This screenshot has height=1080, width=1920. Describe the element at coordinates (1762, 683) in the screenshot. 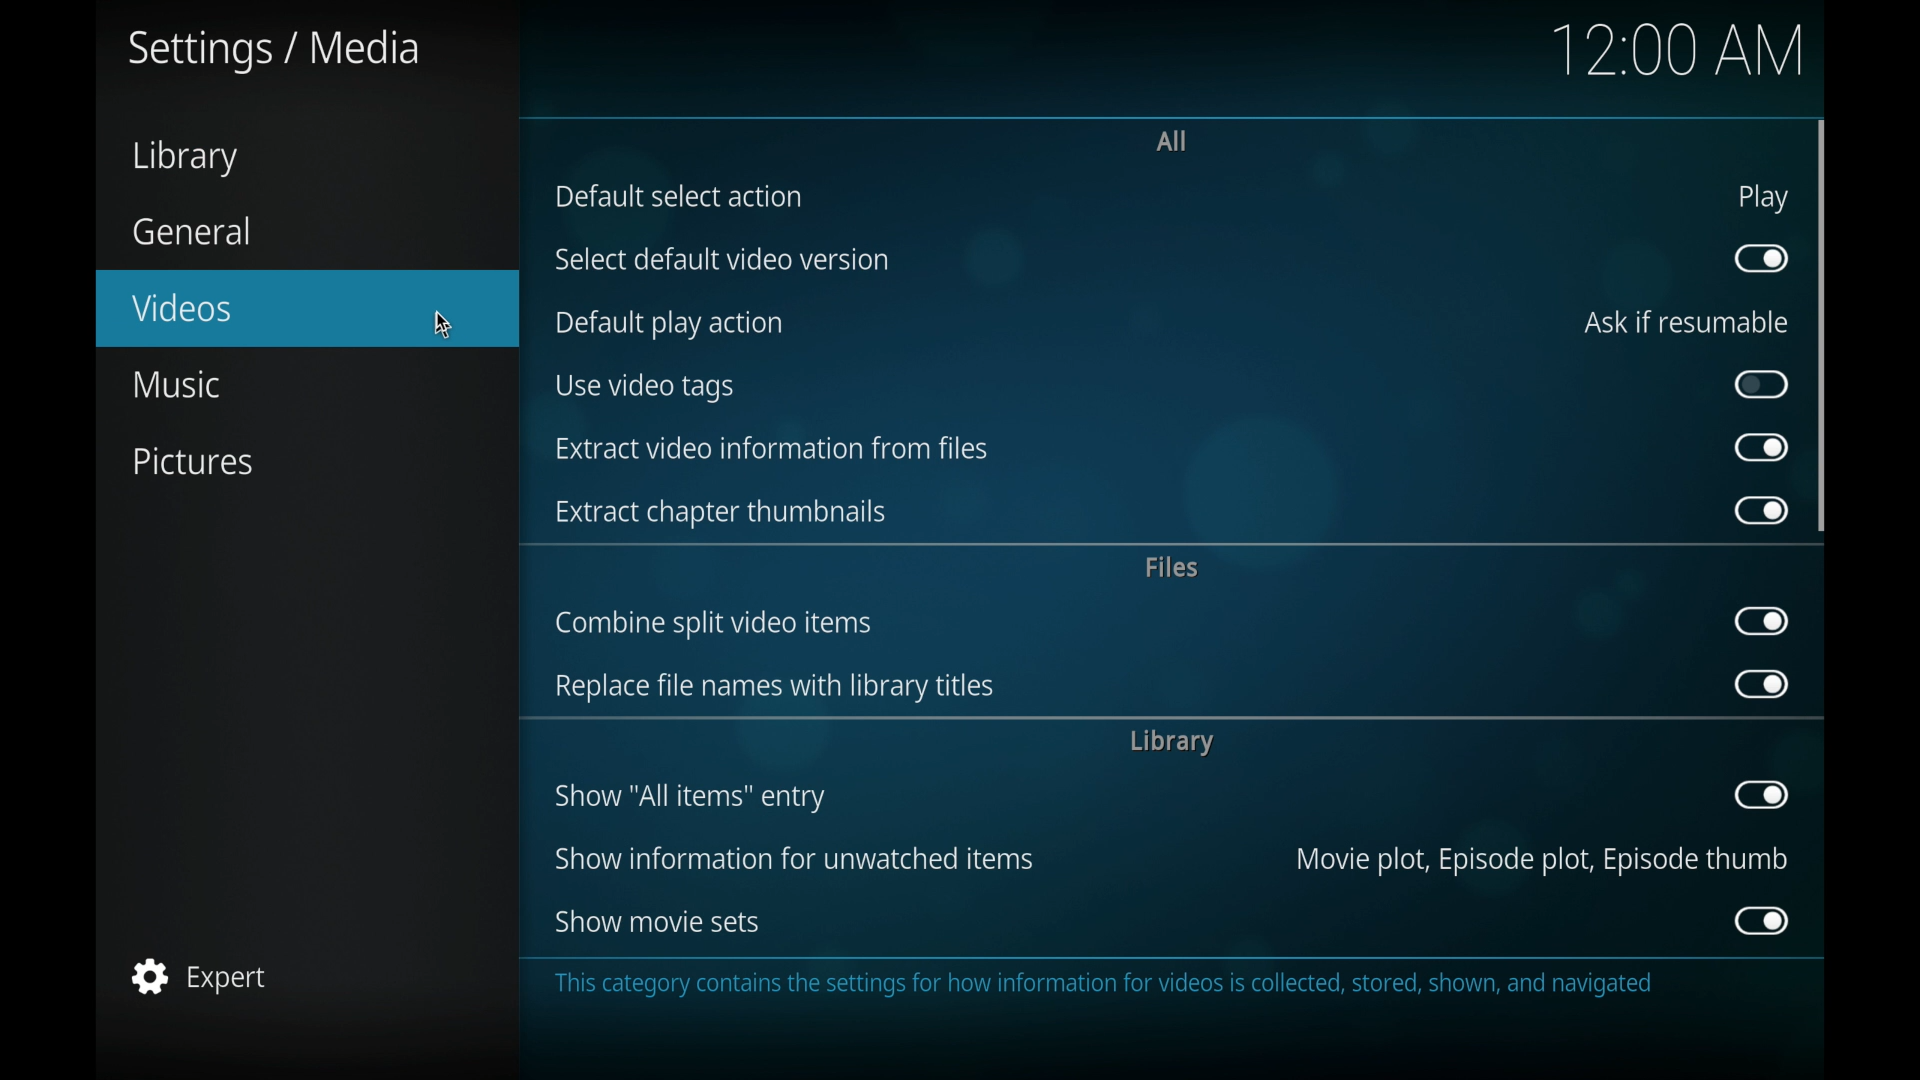

I see `toggle button` at that location.